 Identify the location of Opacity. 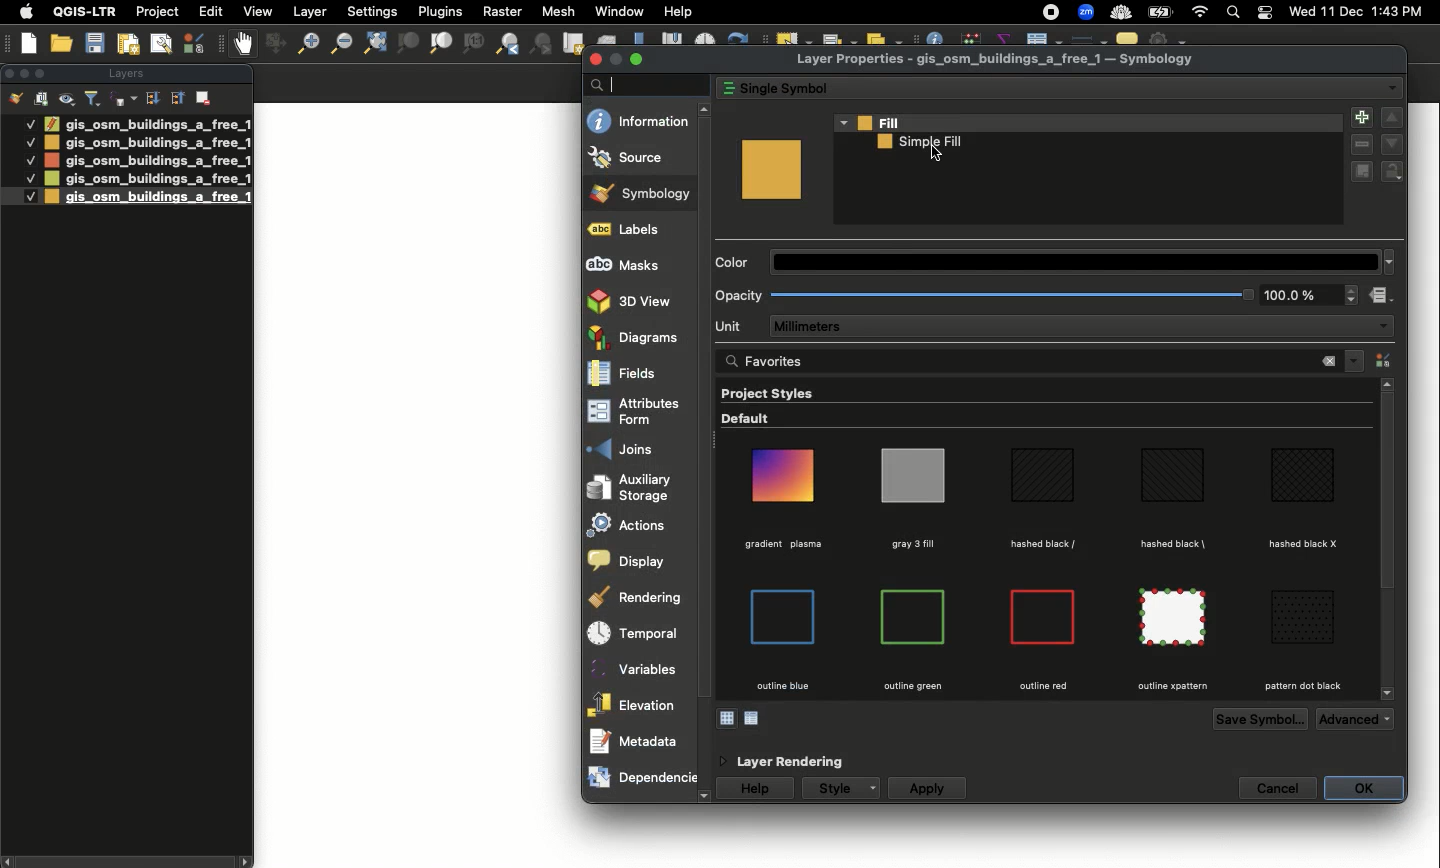
(987, 295).